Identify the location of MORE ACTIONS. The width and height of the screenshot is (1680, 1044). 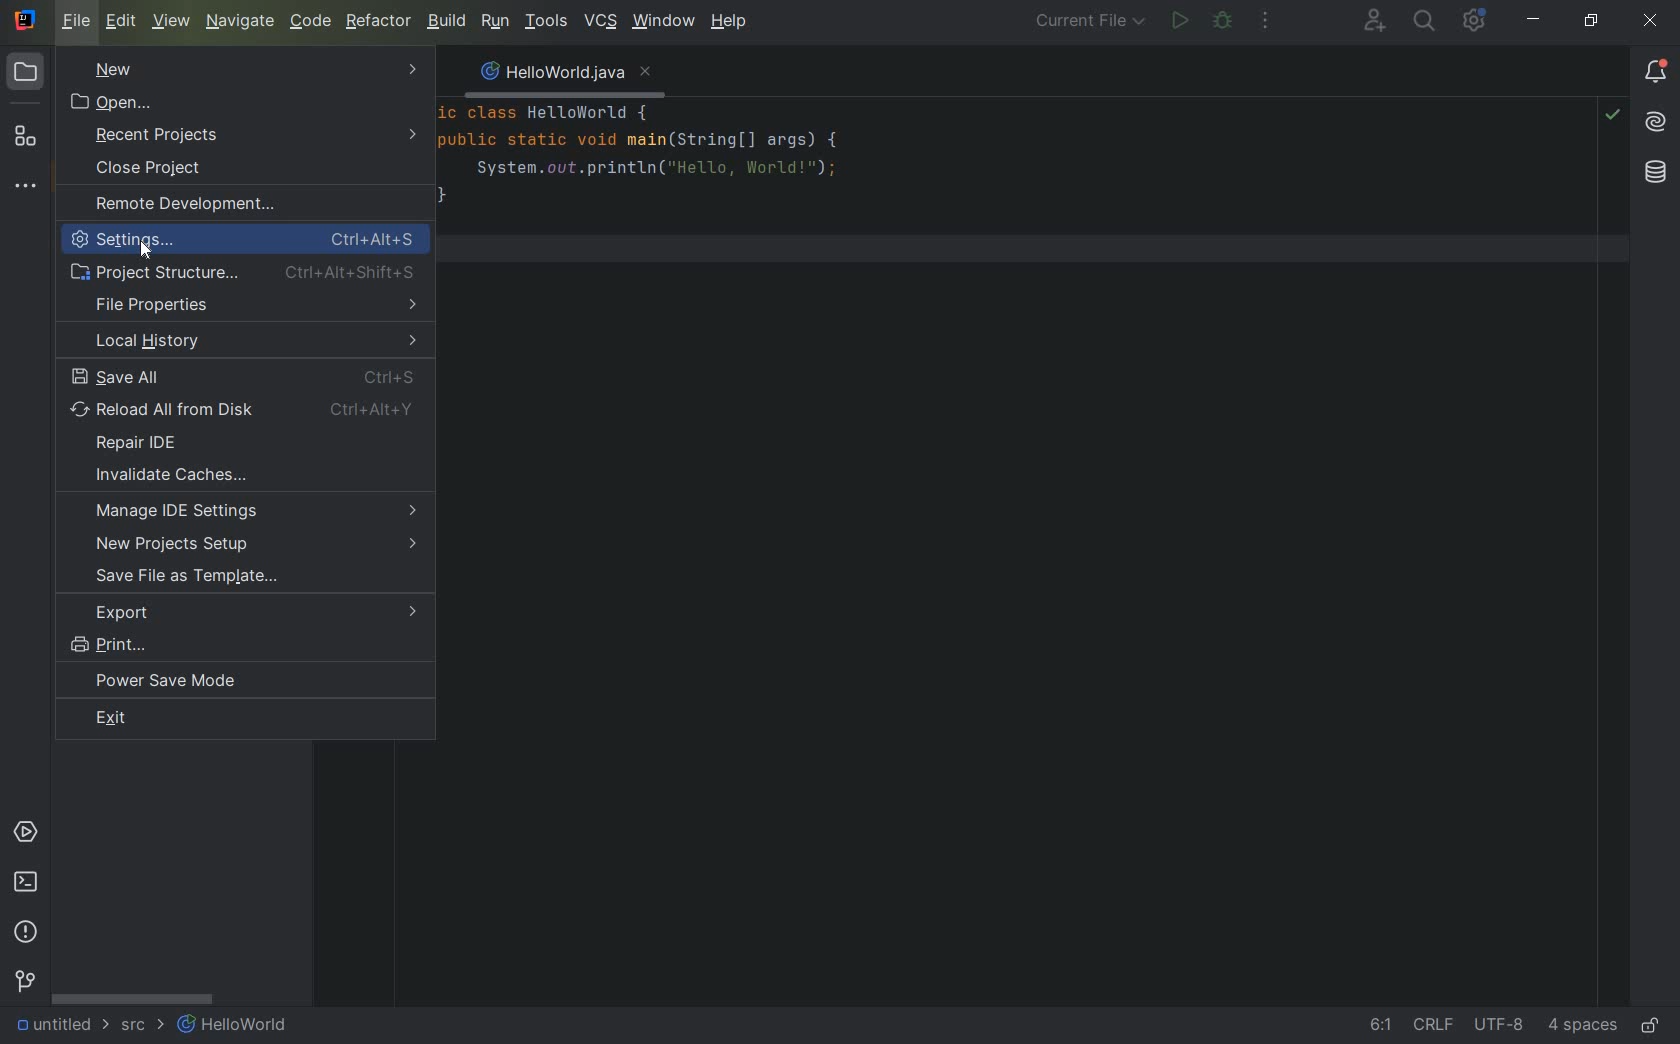
(1267, 23).